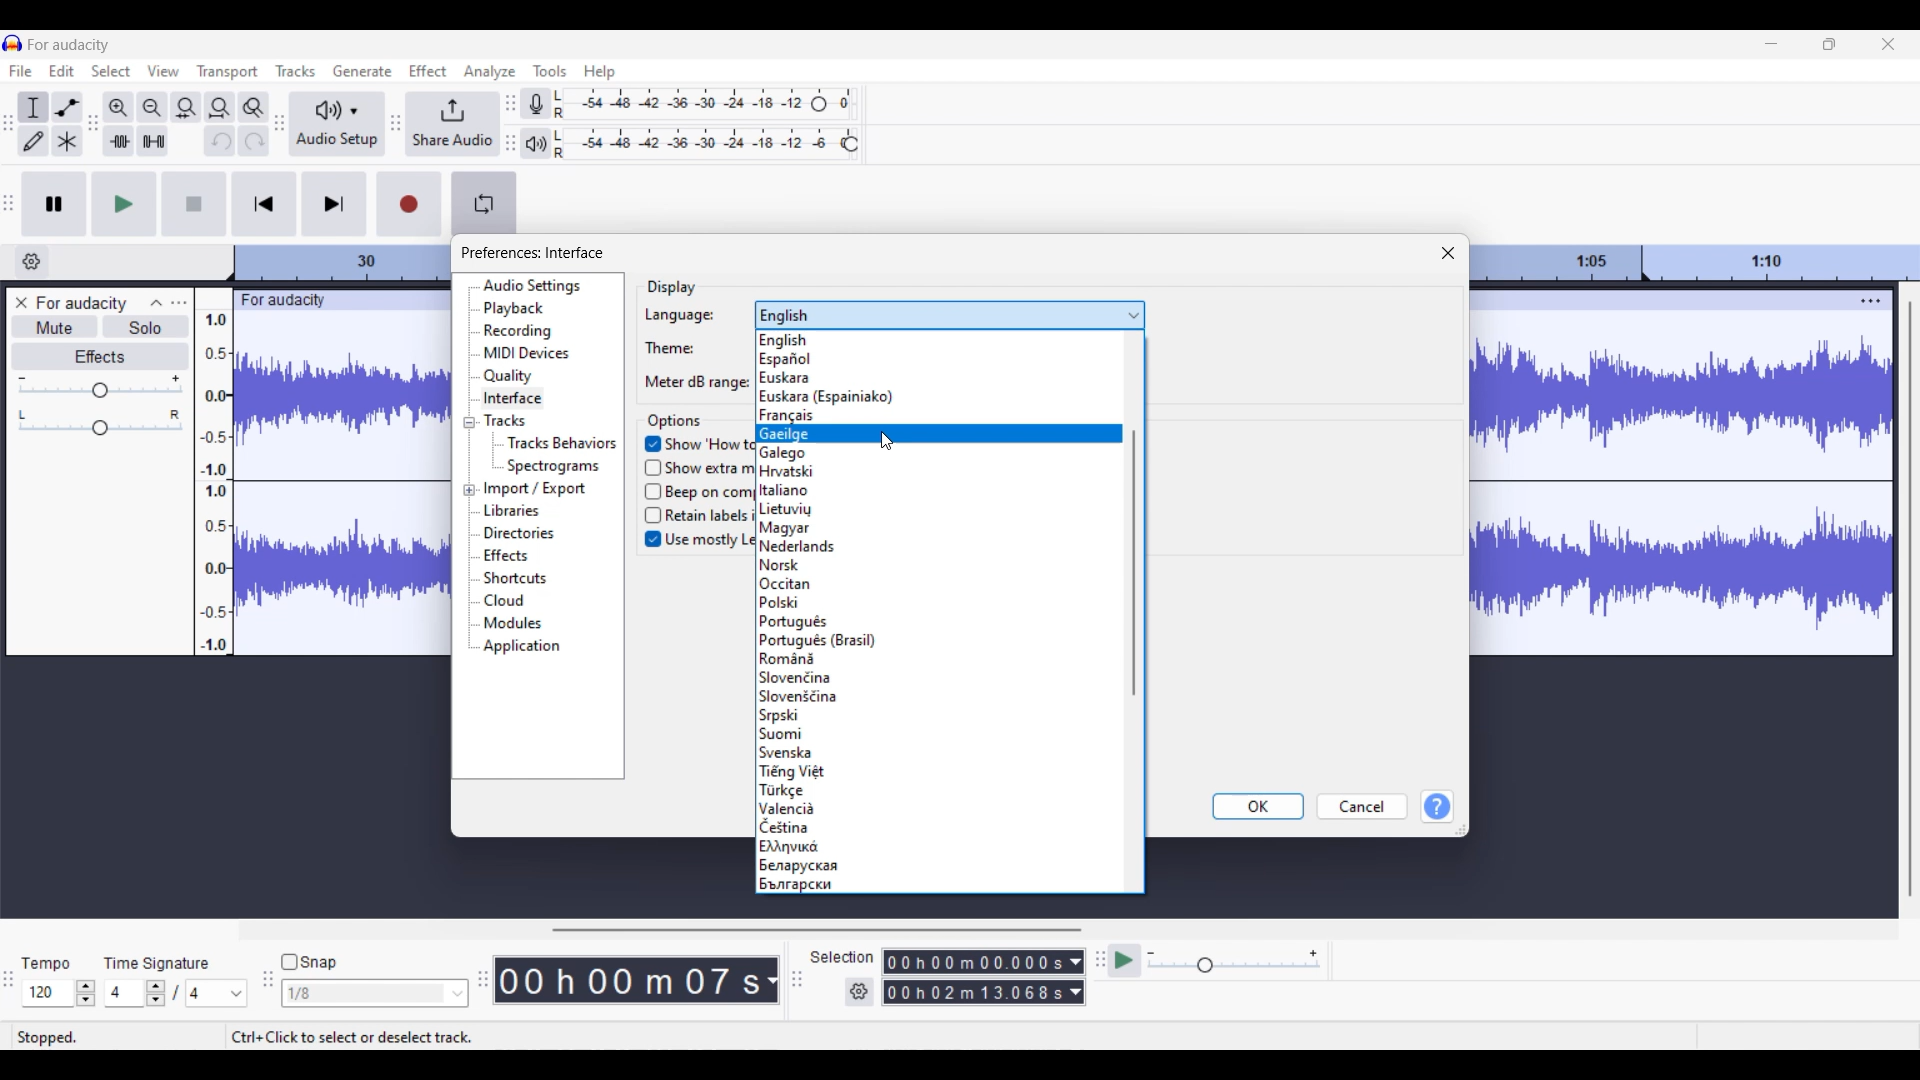 The height and width of the screenshot is (1080, 1920). Describe the element at coordinates (55, 1033) in the screenshot. I see `stopped` at that location.